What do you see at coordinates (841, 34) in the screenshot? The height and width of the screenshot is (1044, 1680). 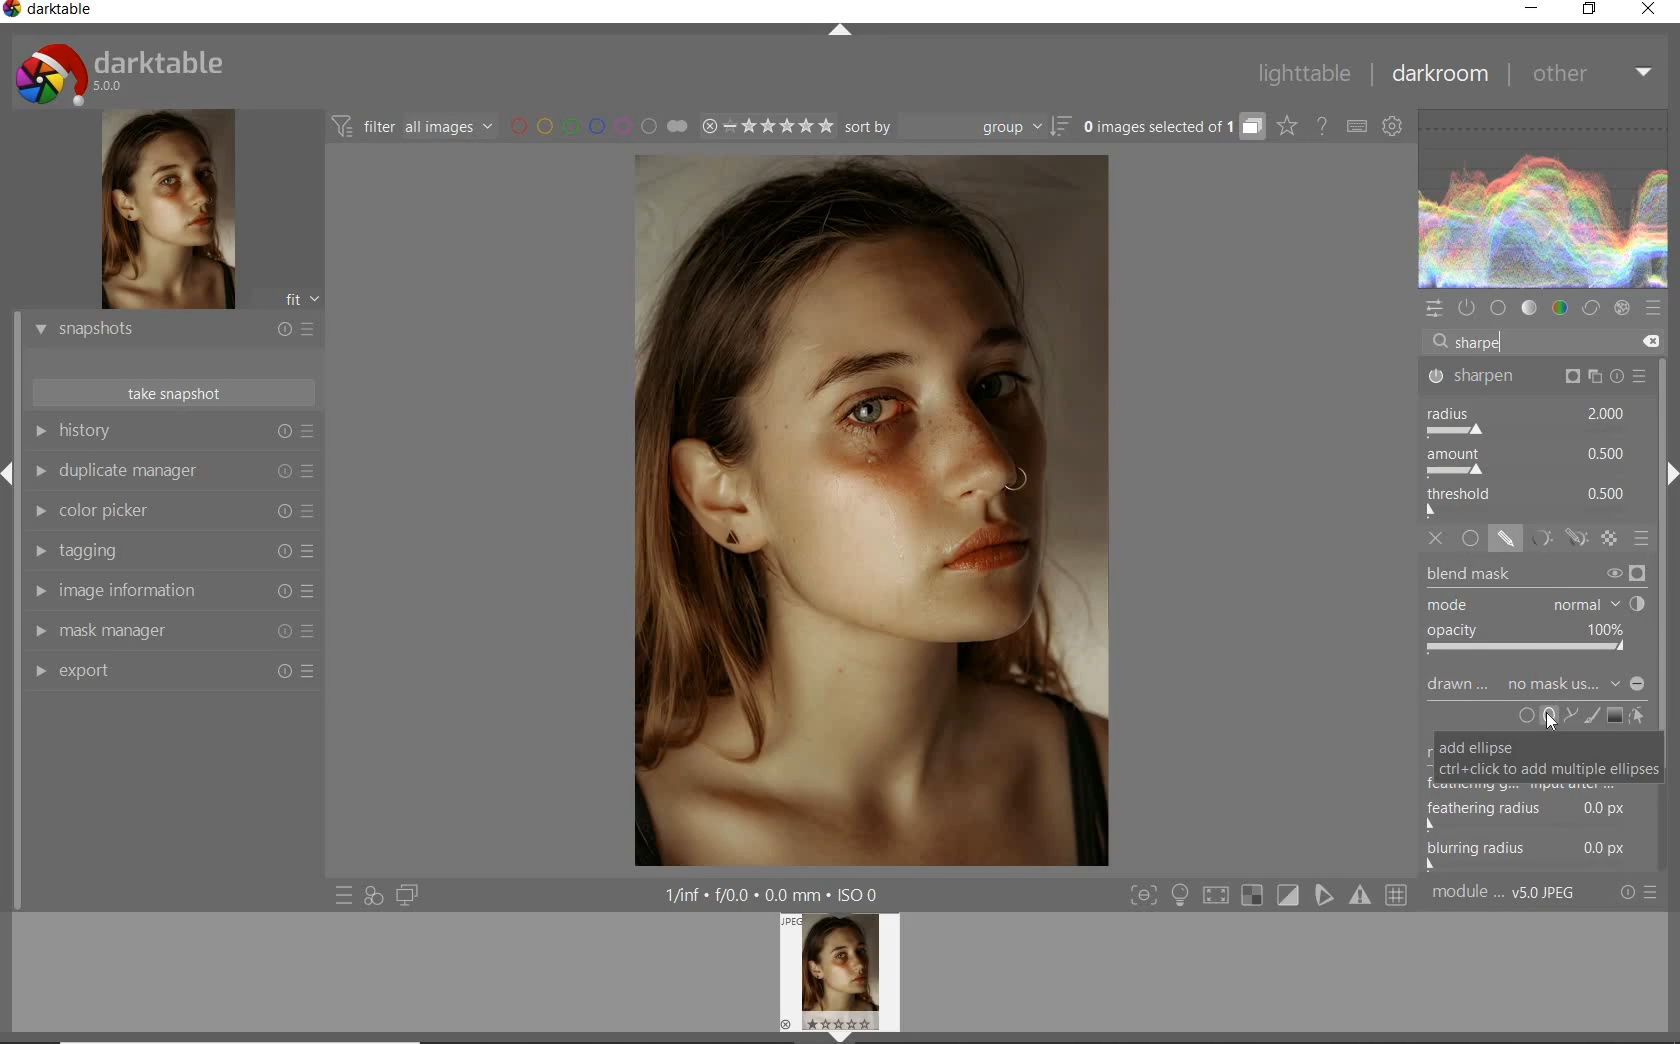 I see `expand/collapse` at bounding box center [841, 34].